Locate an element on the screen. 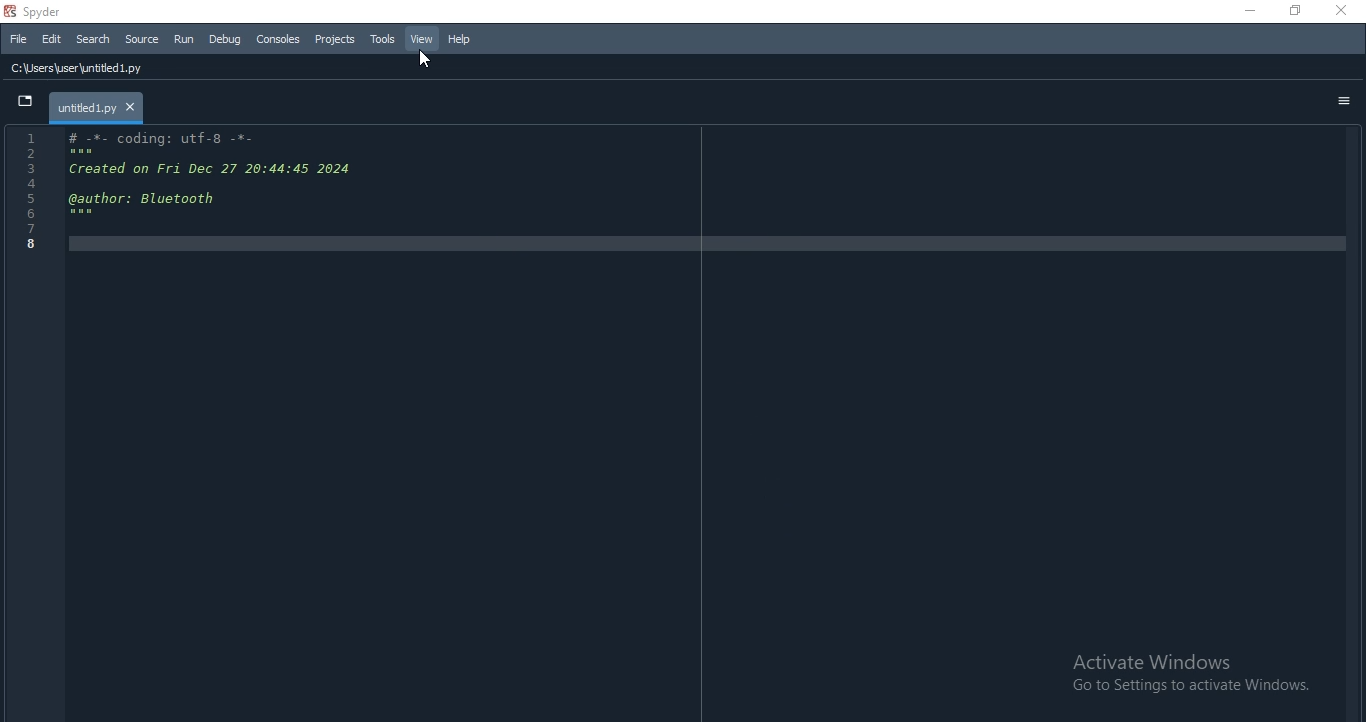 Image resolution: width=1366 pixels, height=722 pixels. minimise is located at coordinates (1245, 12).